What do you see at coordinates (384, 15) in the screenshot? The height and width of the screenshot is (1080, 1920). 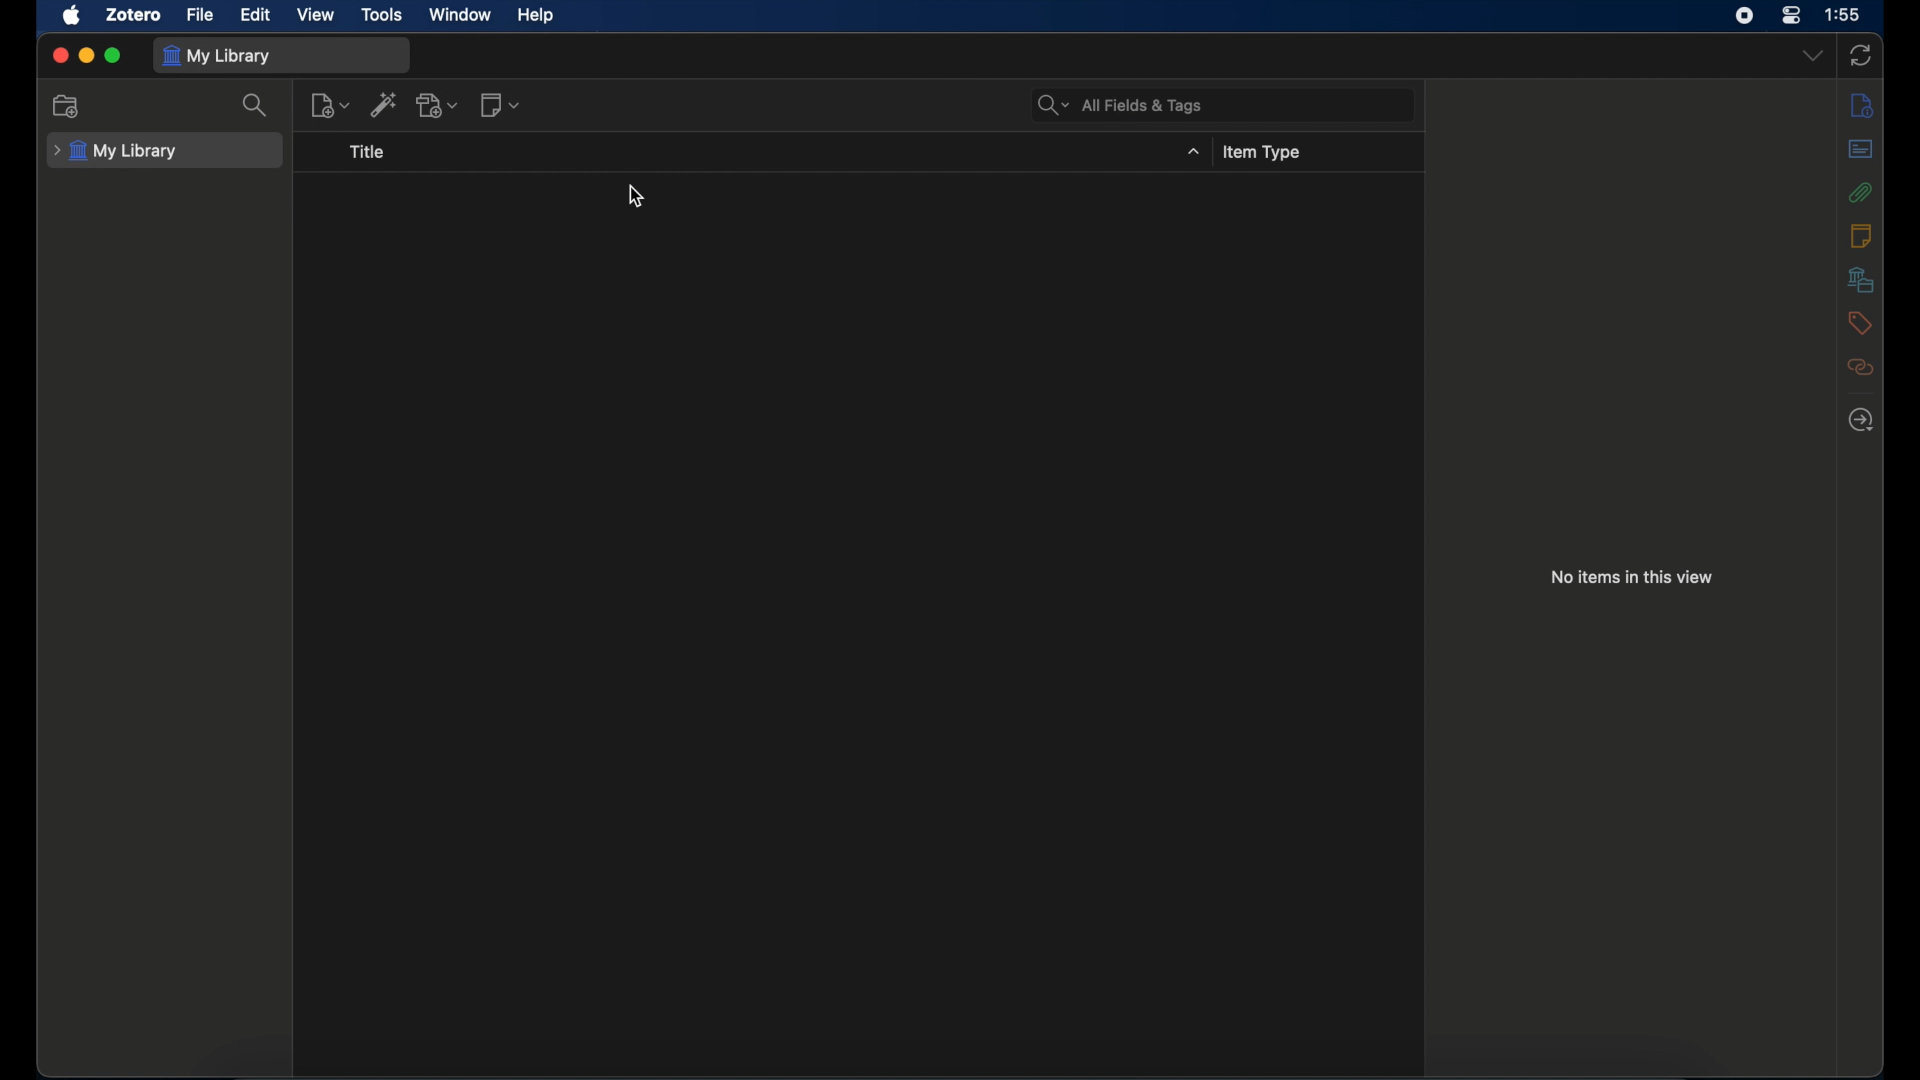 I see `tools` at bounding box center [384, 15].